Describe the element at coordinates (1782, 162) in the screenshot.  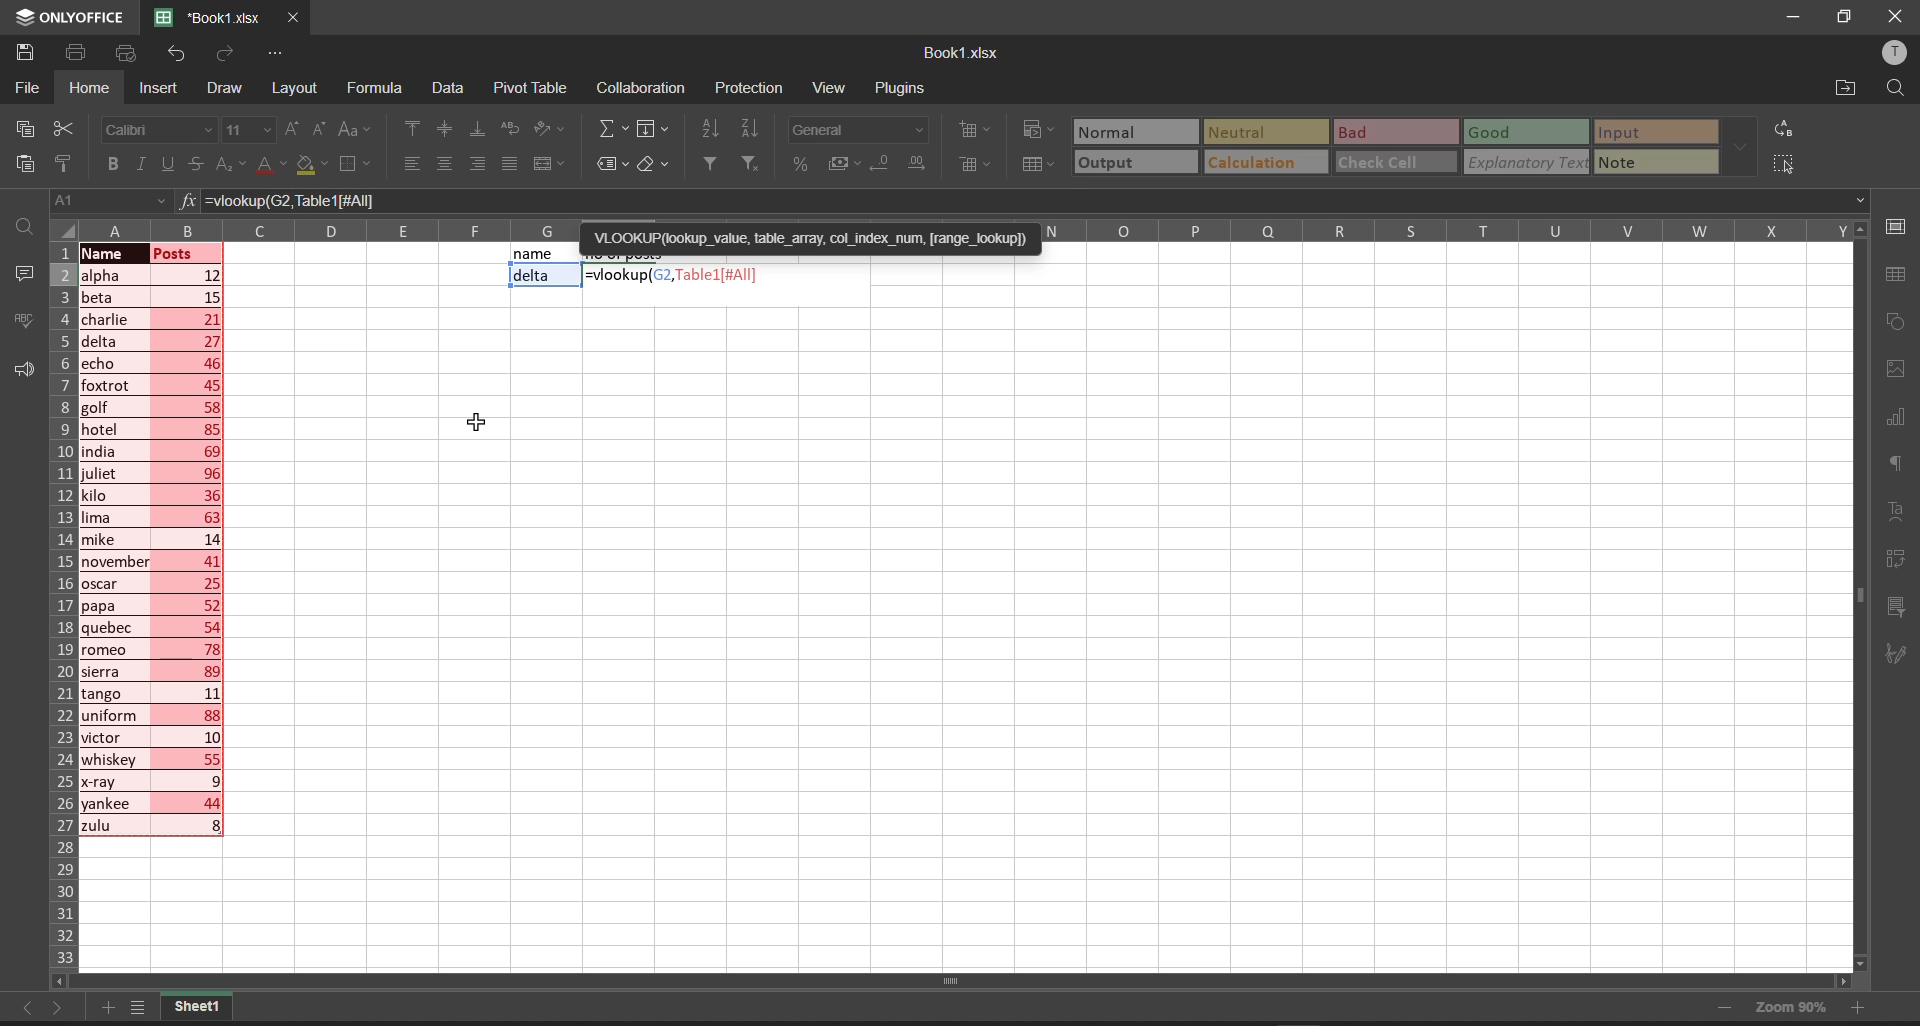
I see `select all` at that location.